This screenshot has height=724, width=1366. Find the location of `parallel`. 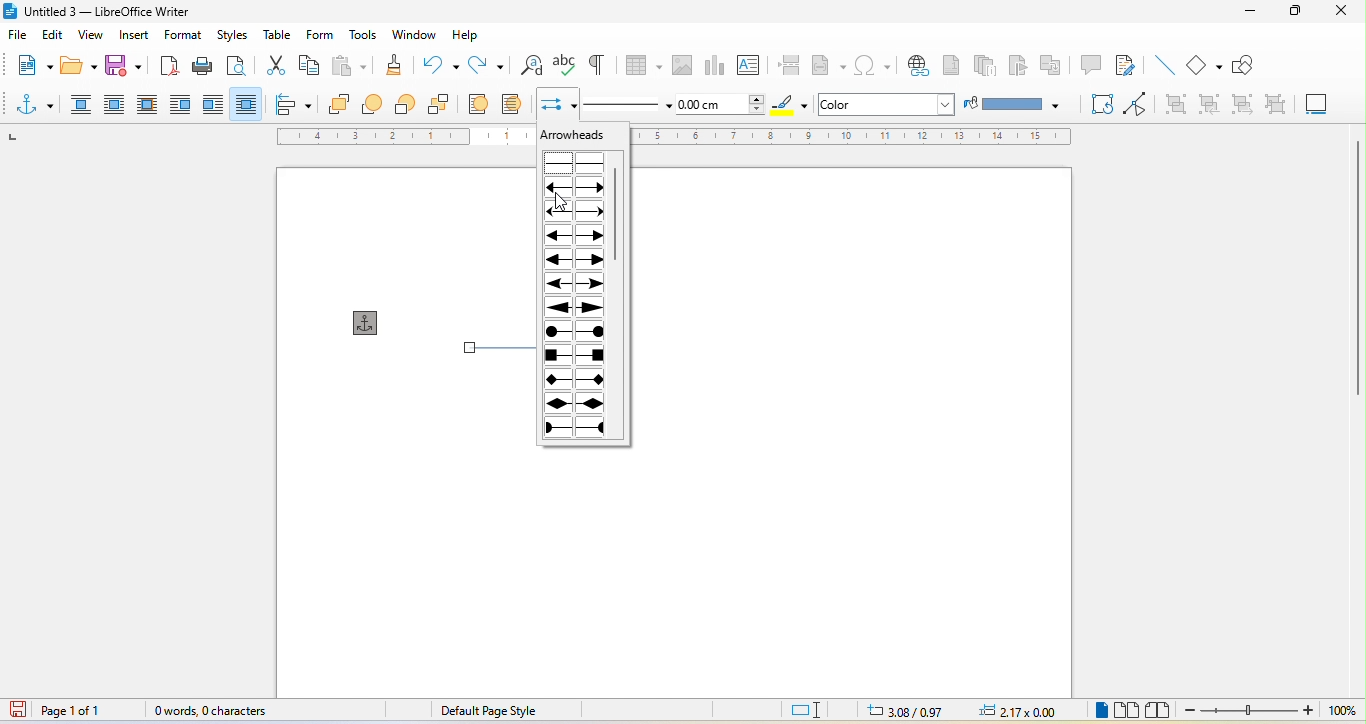

parallel is located at coordinates (118, 105).